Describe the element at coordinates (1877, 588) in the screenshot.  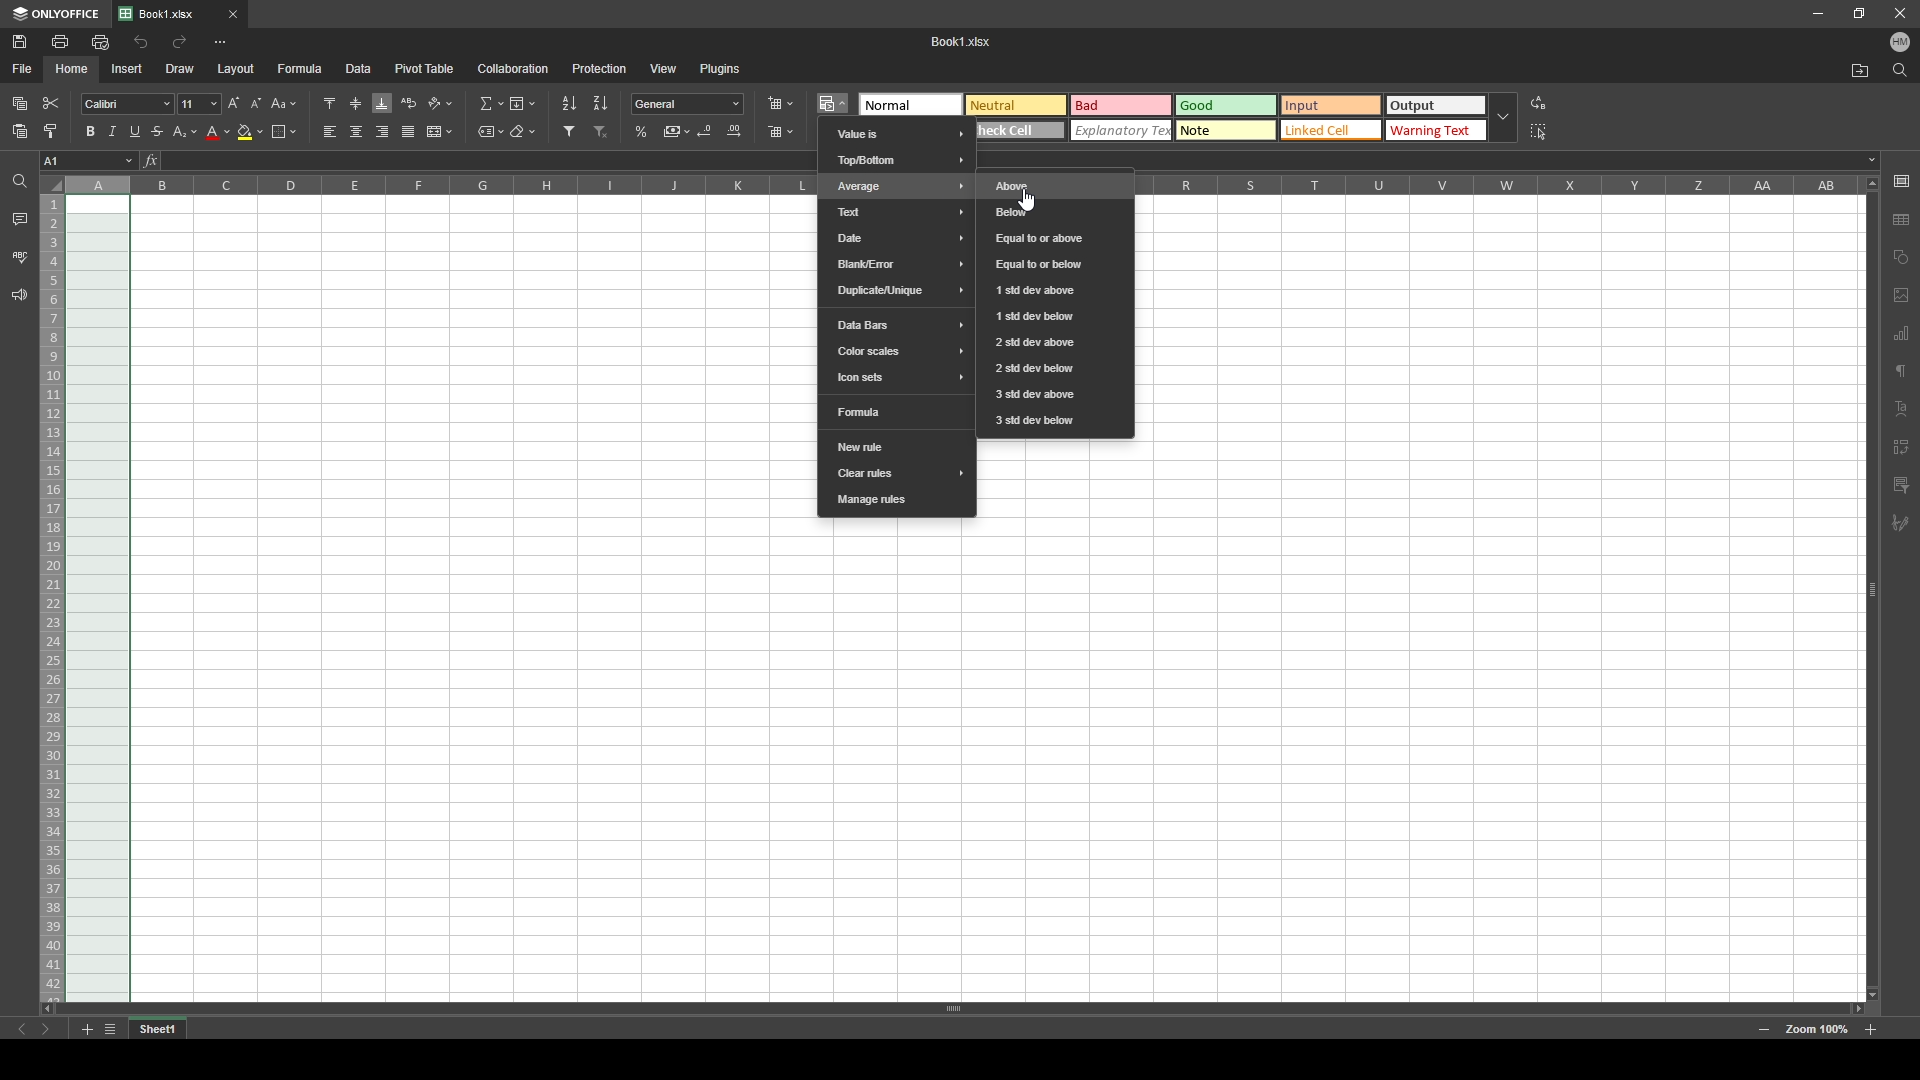
I see `scroll bar` at that location.